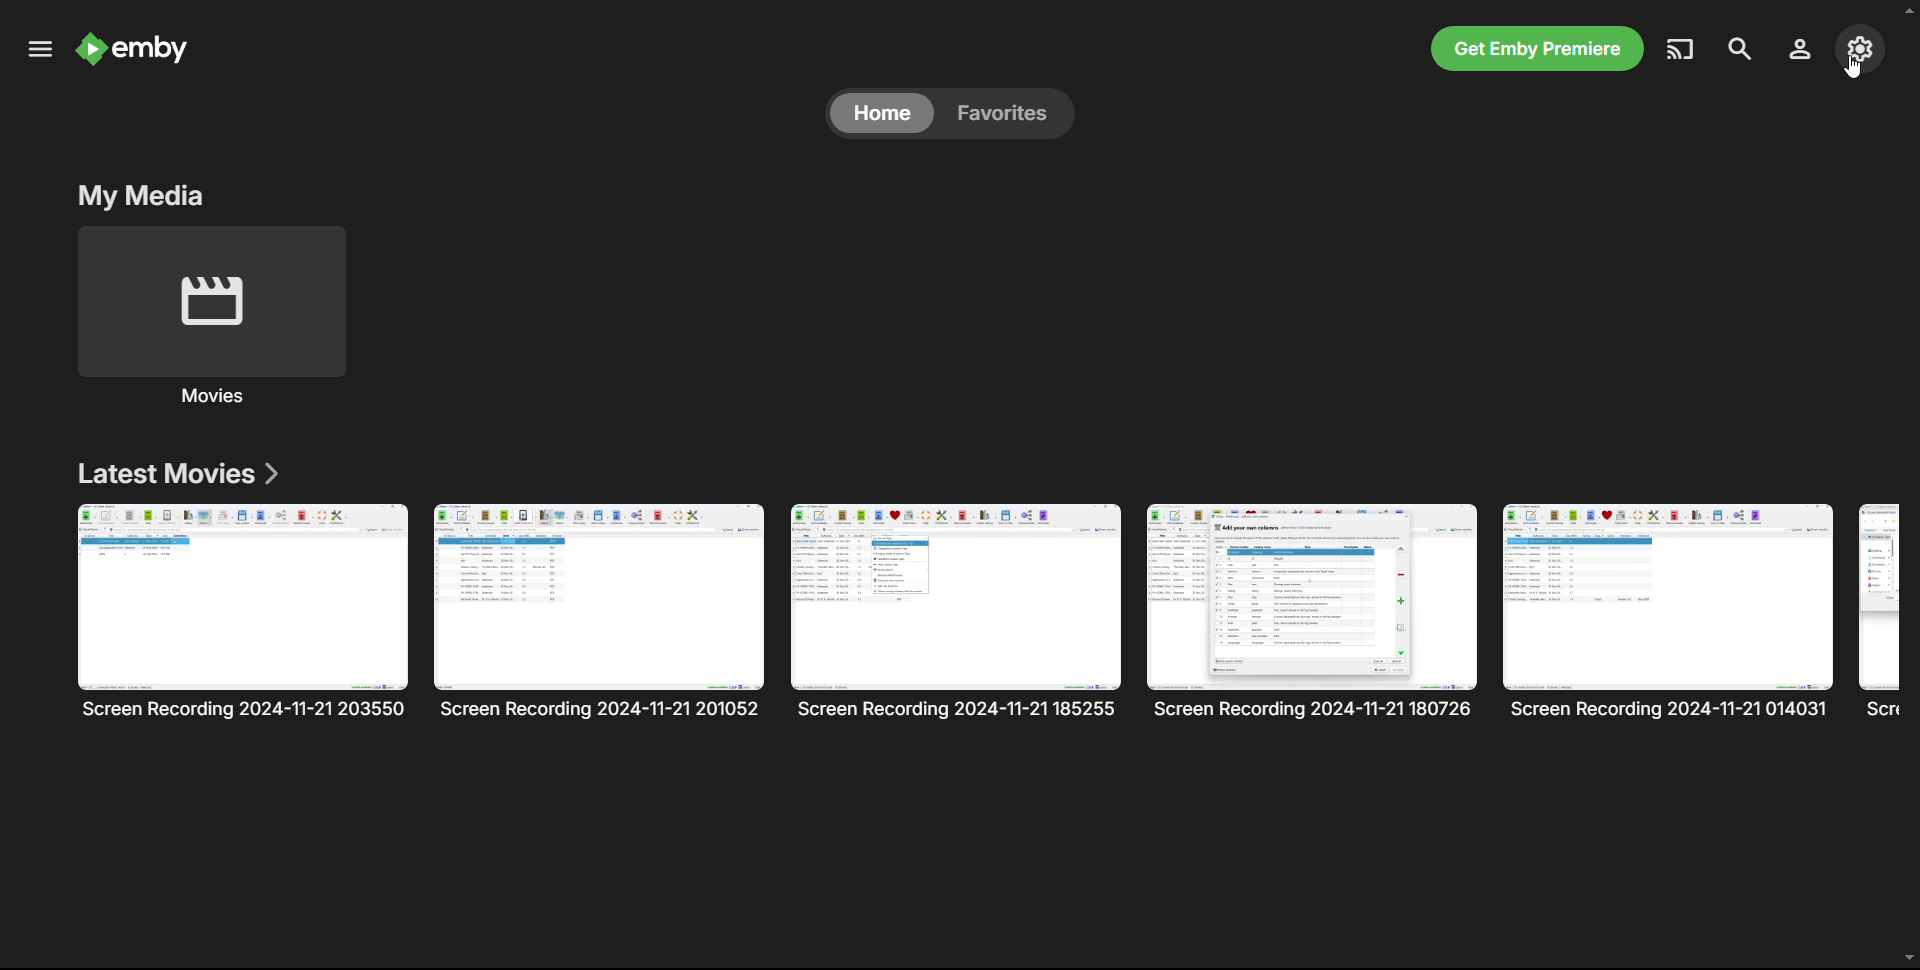 Image resolution: width=1920 pixels, height=970 pixels. What do you see at coordinates (1855, 68) in the screenshot?
I see `cursor` at bounding box center [1855, 68].